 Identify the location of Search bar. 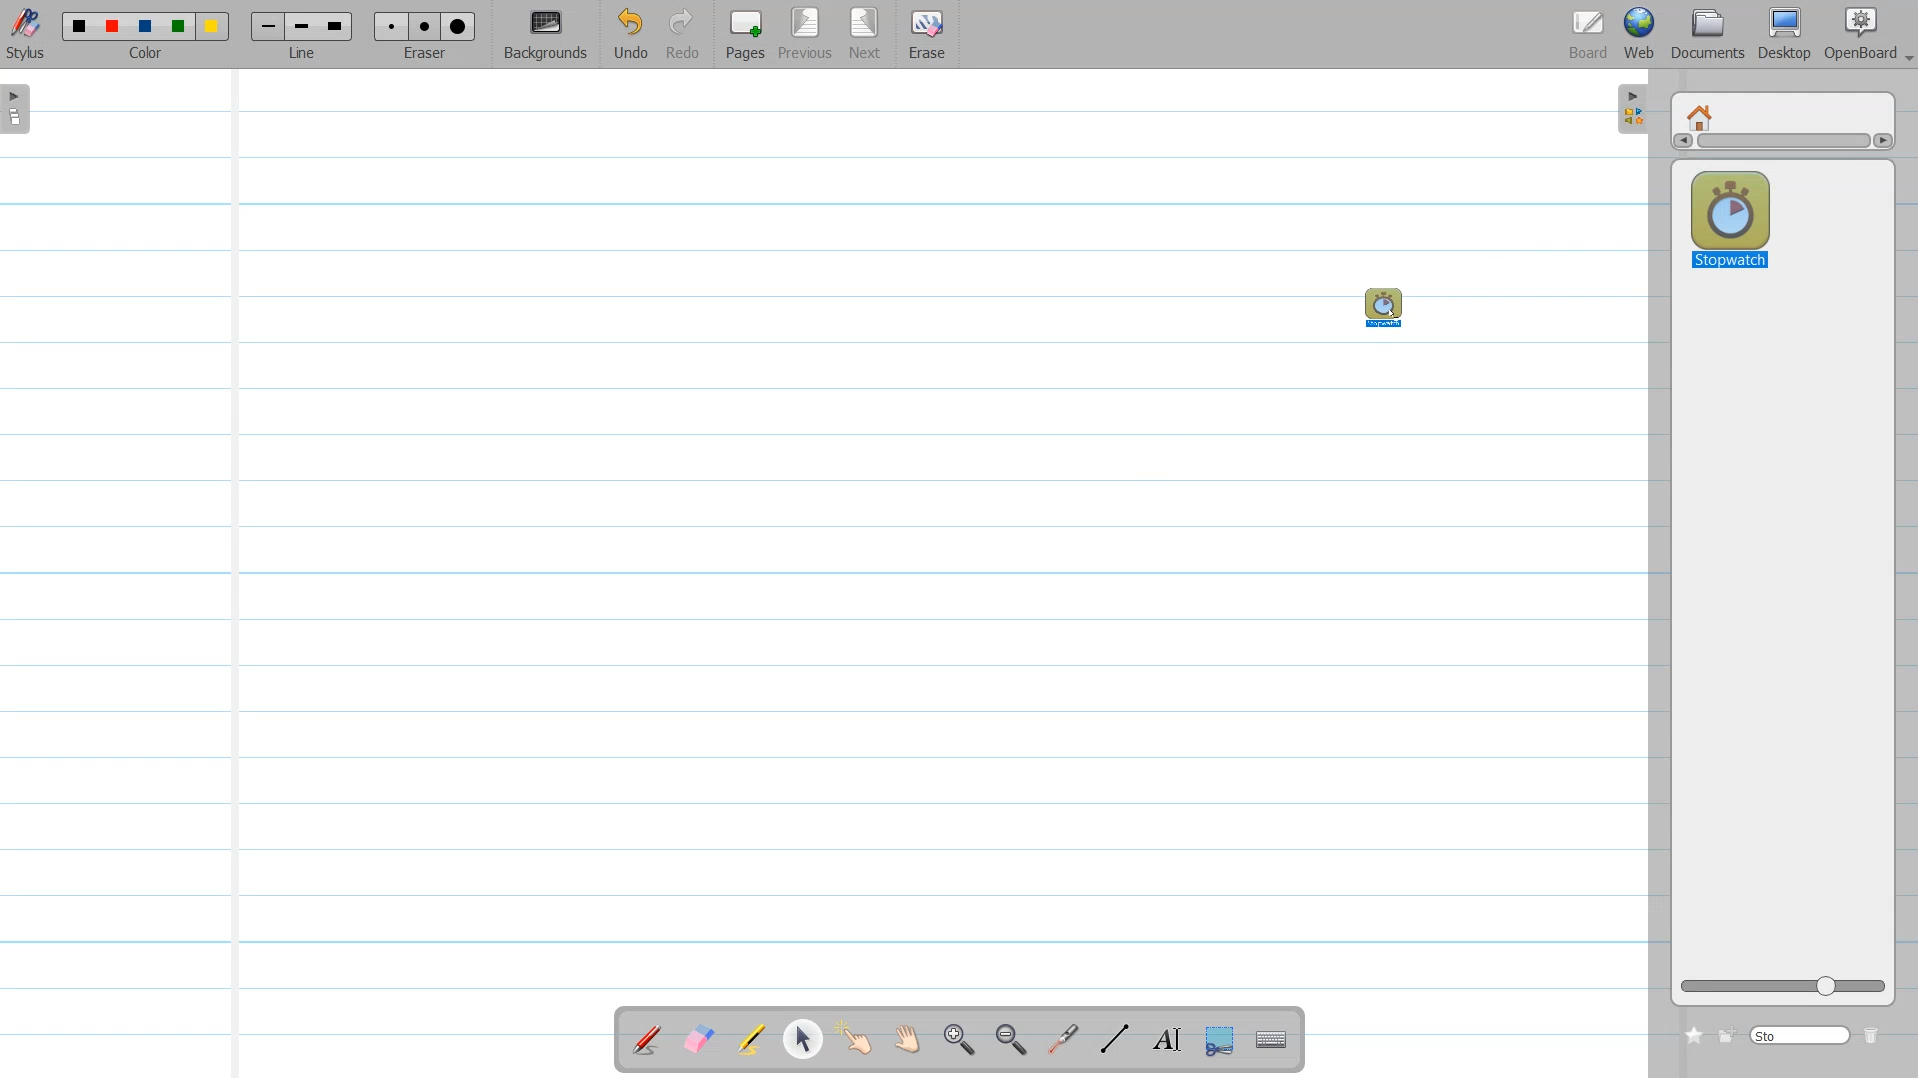
(1801, 1034).